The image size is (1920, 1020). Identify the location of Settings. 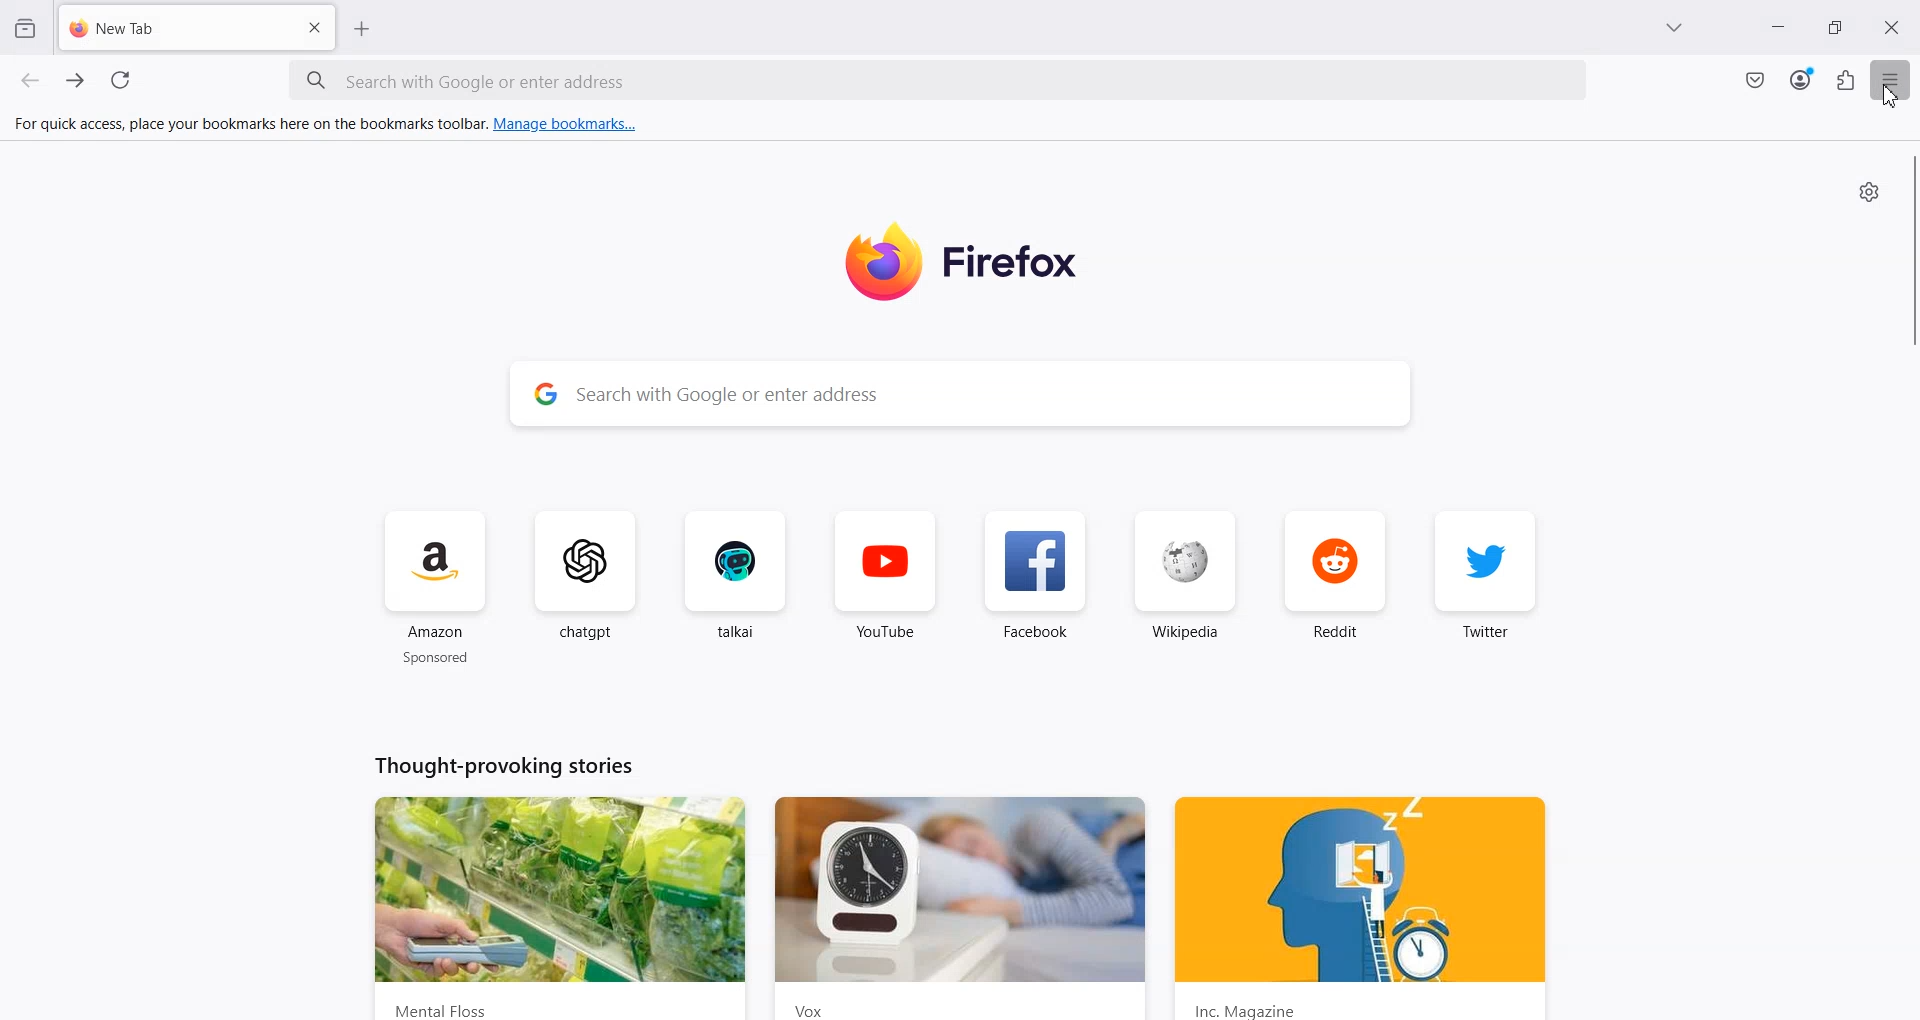
(1869, 191).